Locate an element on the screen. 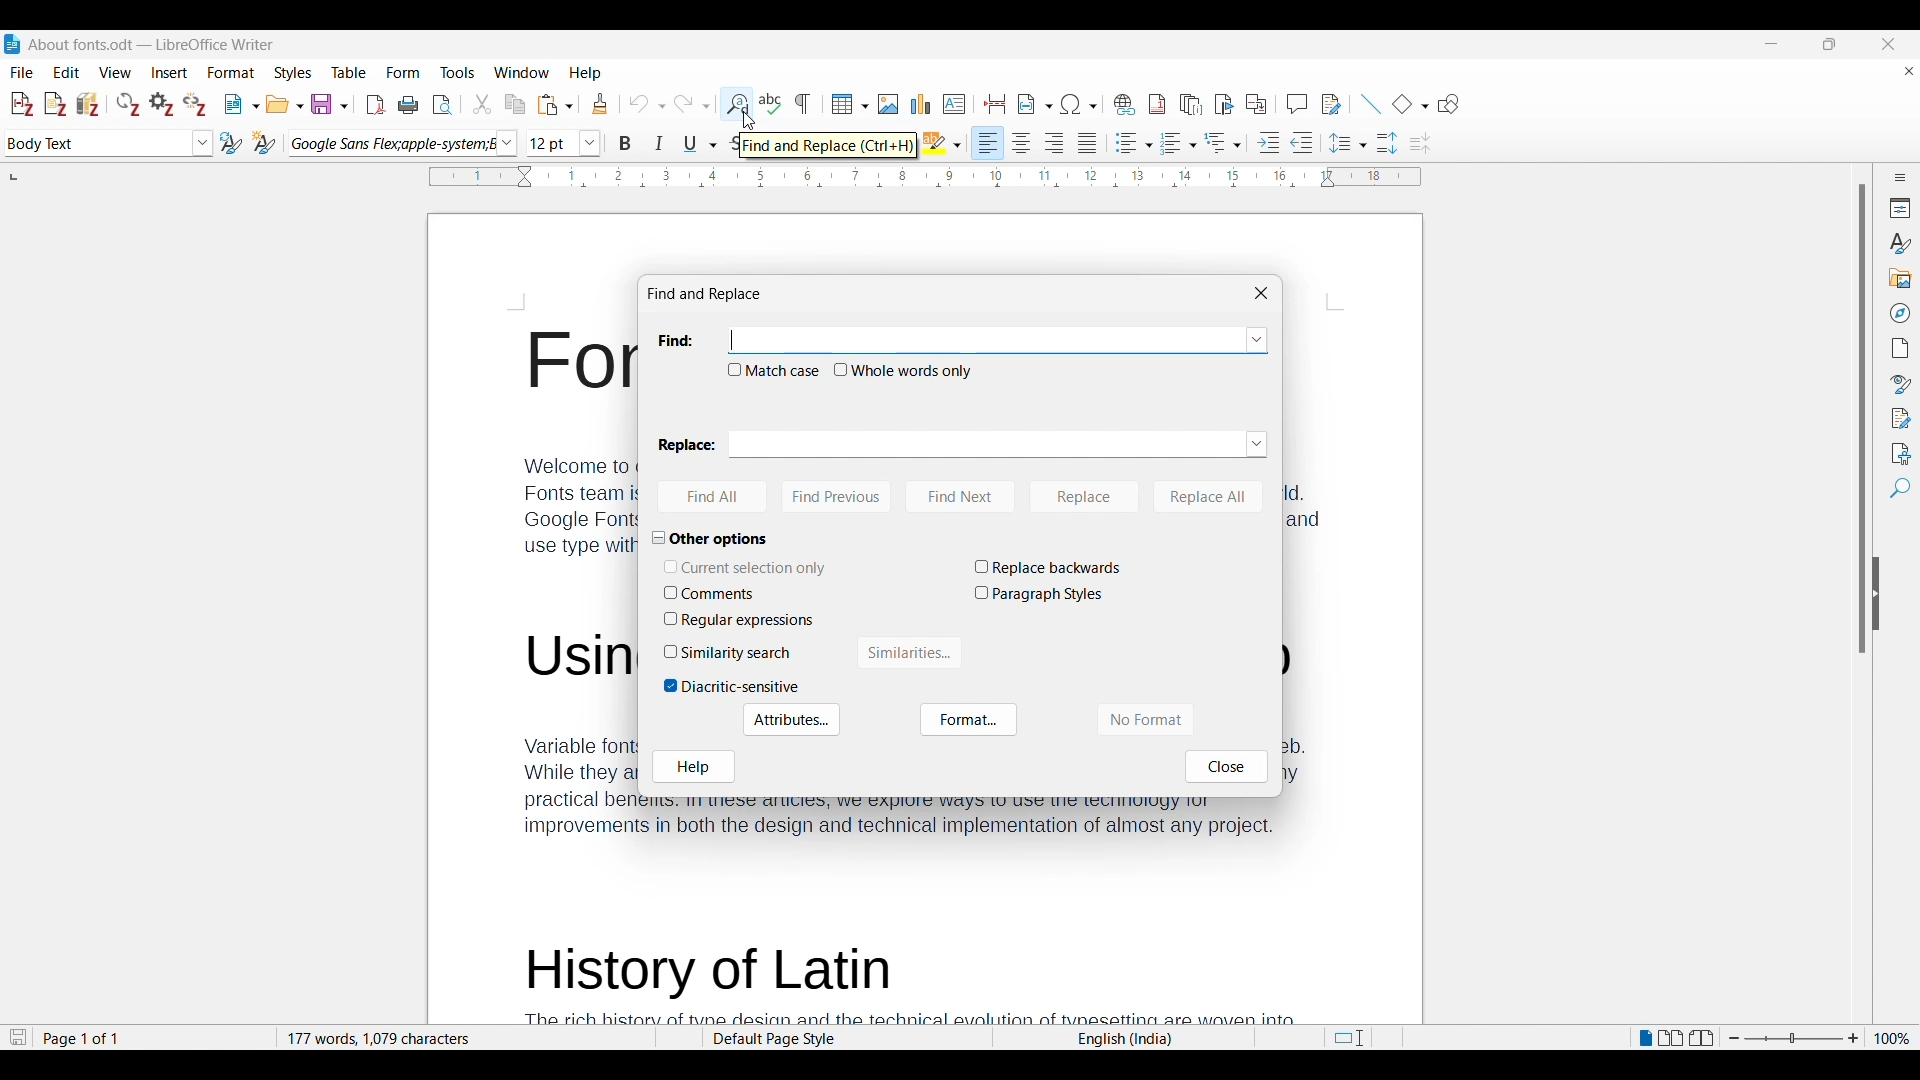 The width and height of the screenshot is (1920, 1080). Description of current selection is located at coordinates (829, 146).